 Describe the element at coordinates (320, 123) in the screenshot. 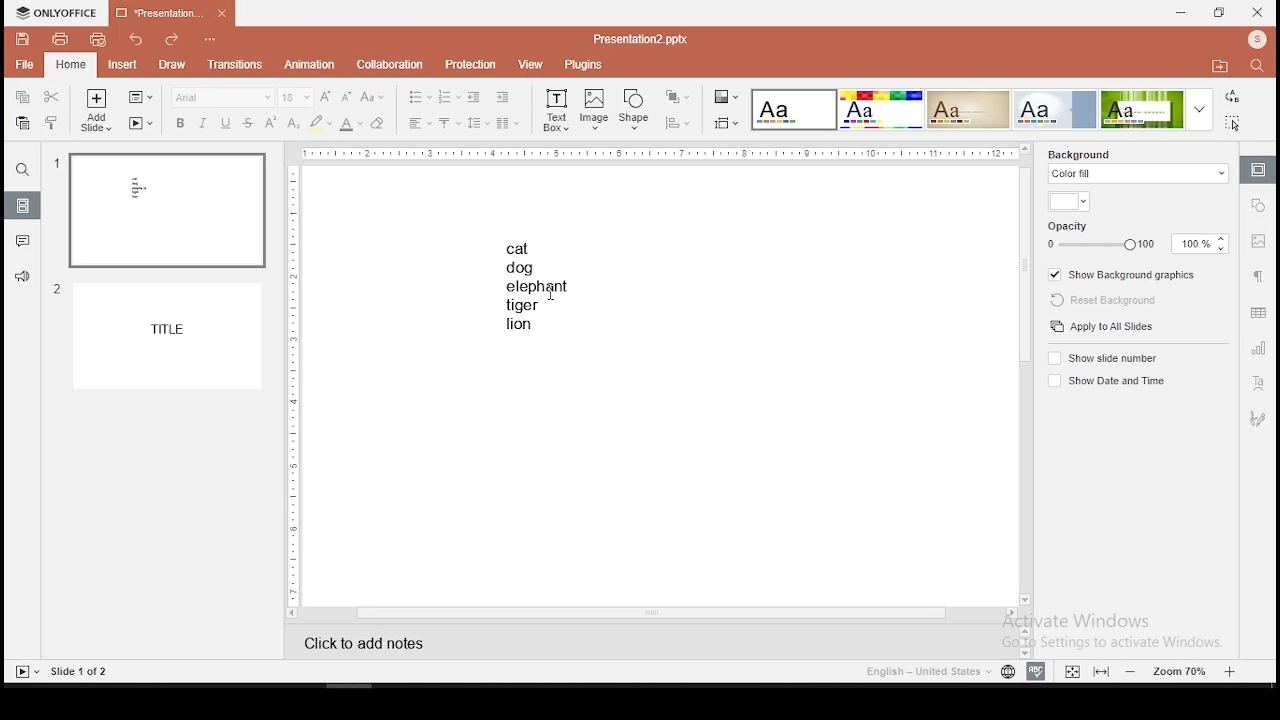

I see `highlight` at that location.